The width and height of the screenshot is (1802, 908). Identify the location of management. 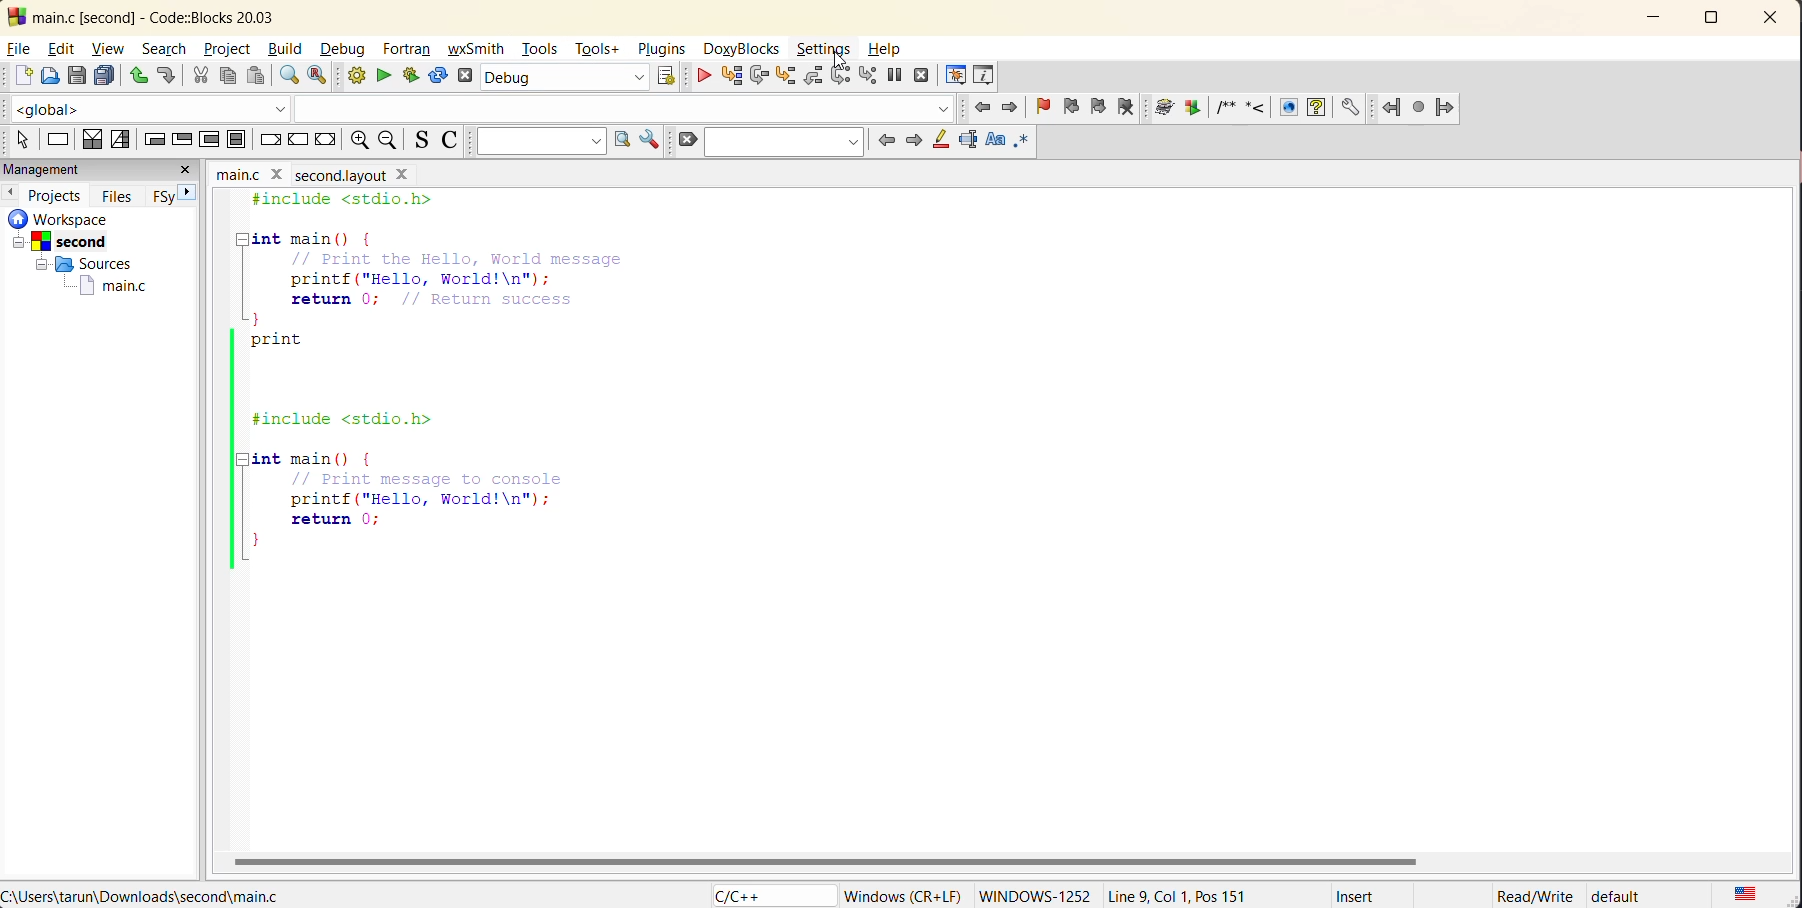
(84, 169).